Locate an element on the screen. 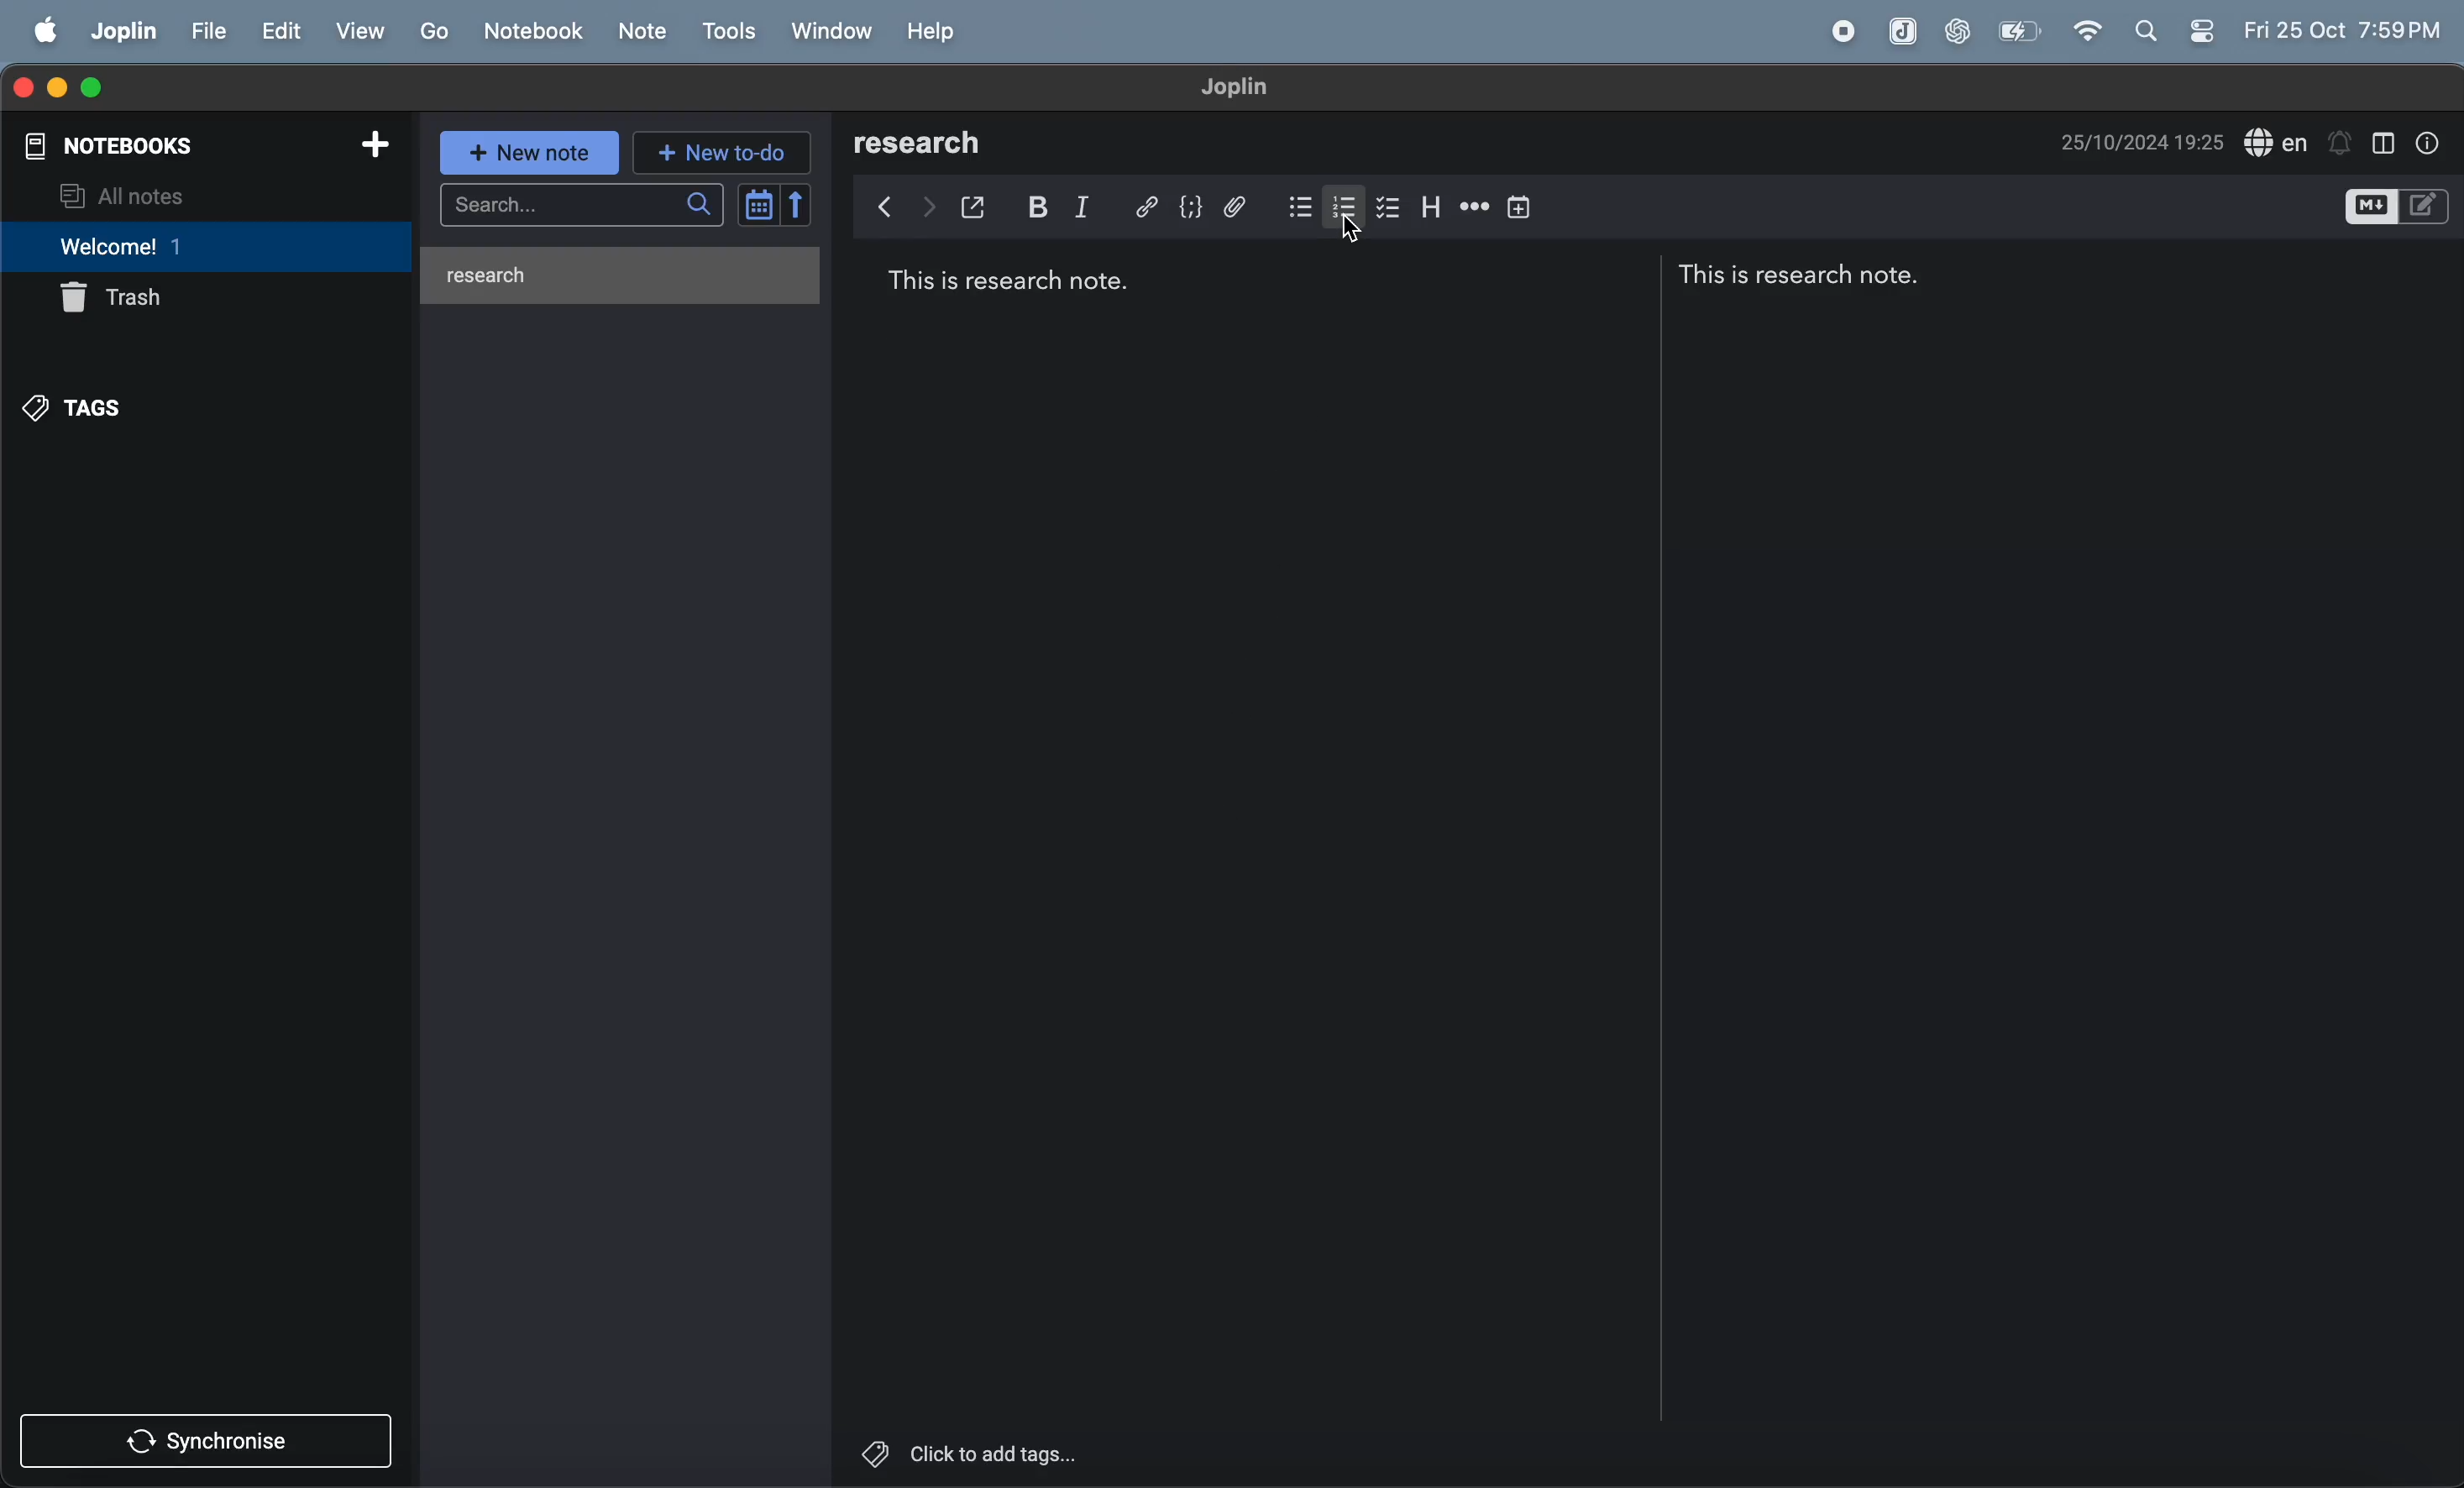 This screenshot has height=1488, width=2464. edit is located at coordinates (278, 30).